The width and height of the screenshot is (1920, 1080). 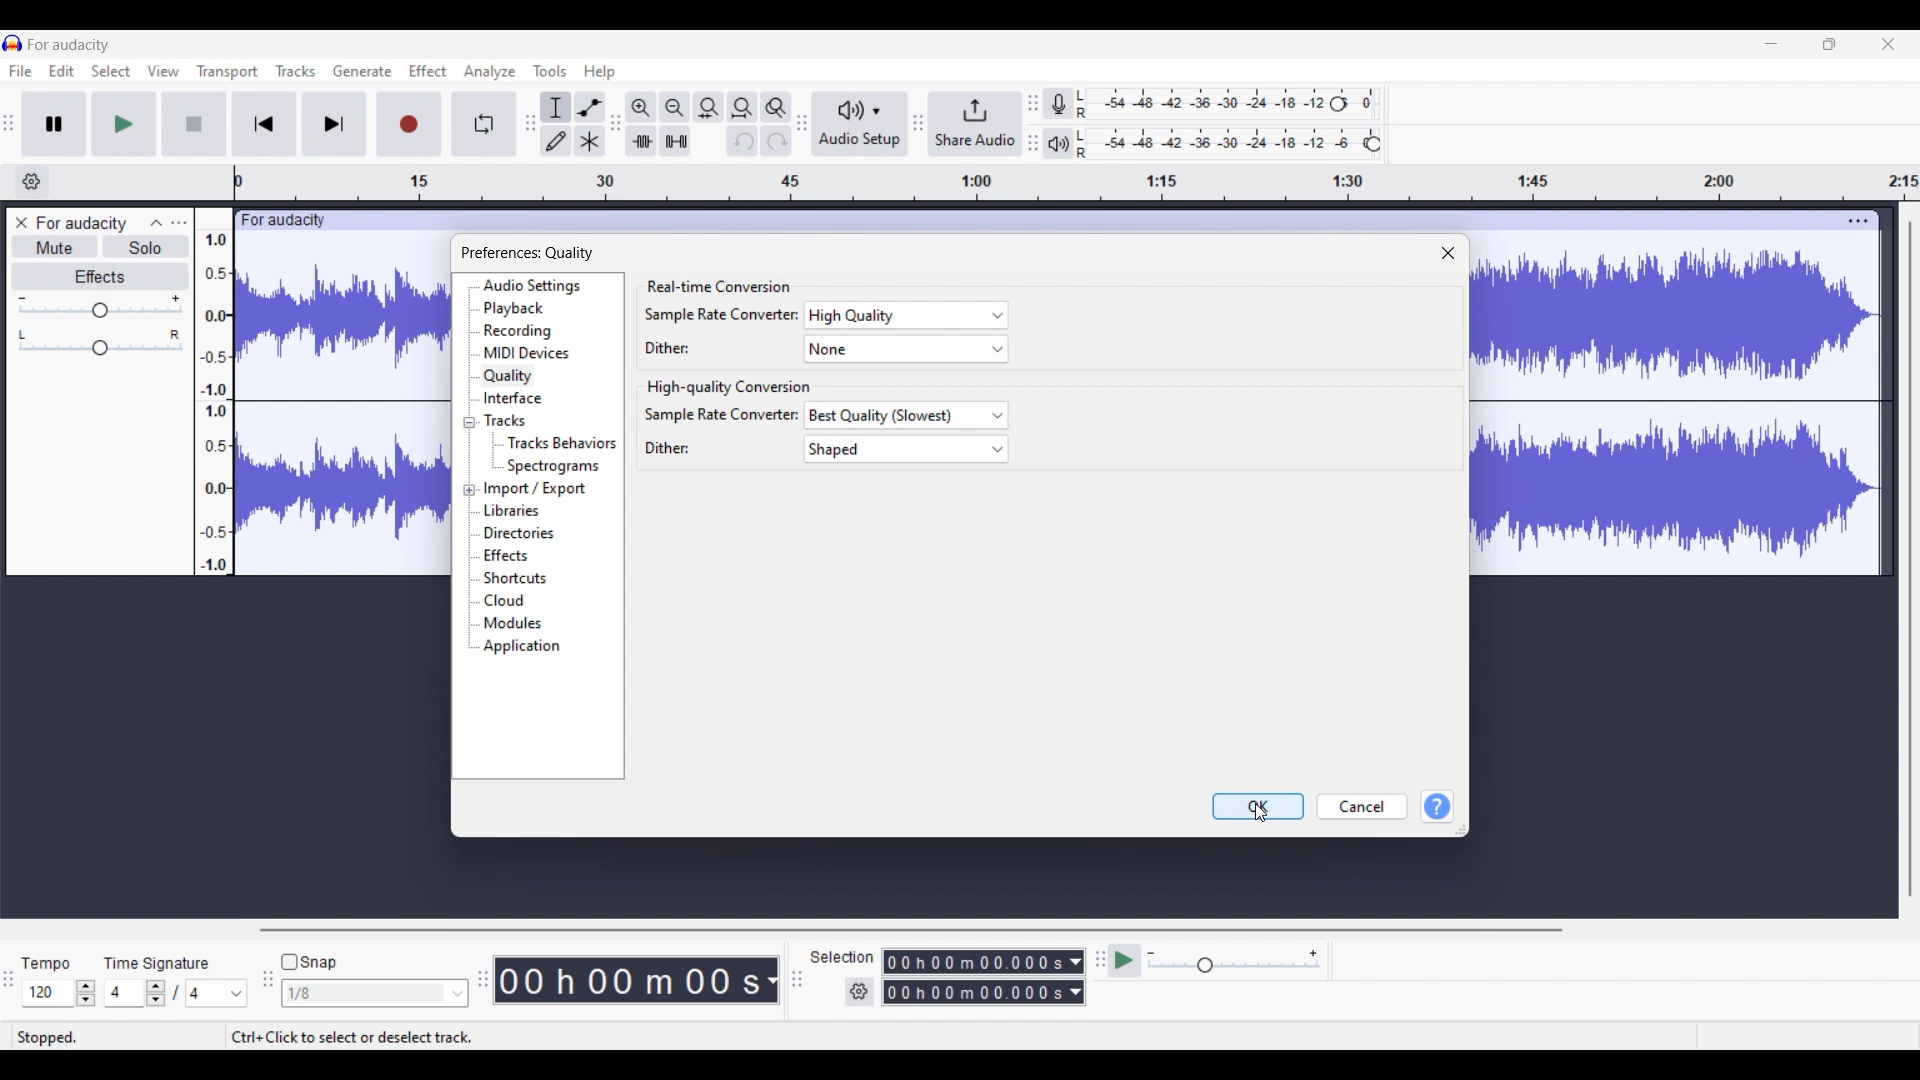 What do you see at coordinates (363, 71) in the screenshot?
I see `Generate menu` at bounding box center [363, 71].